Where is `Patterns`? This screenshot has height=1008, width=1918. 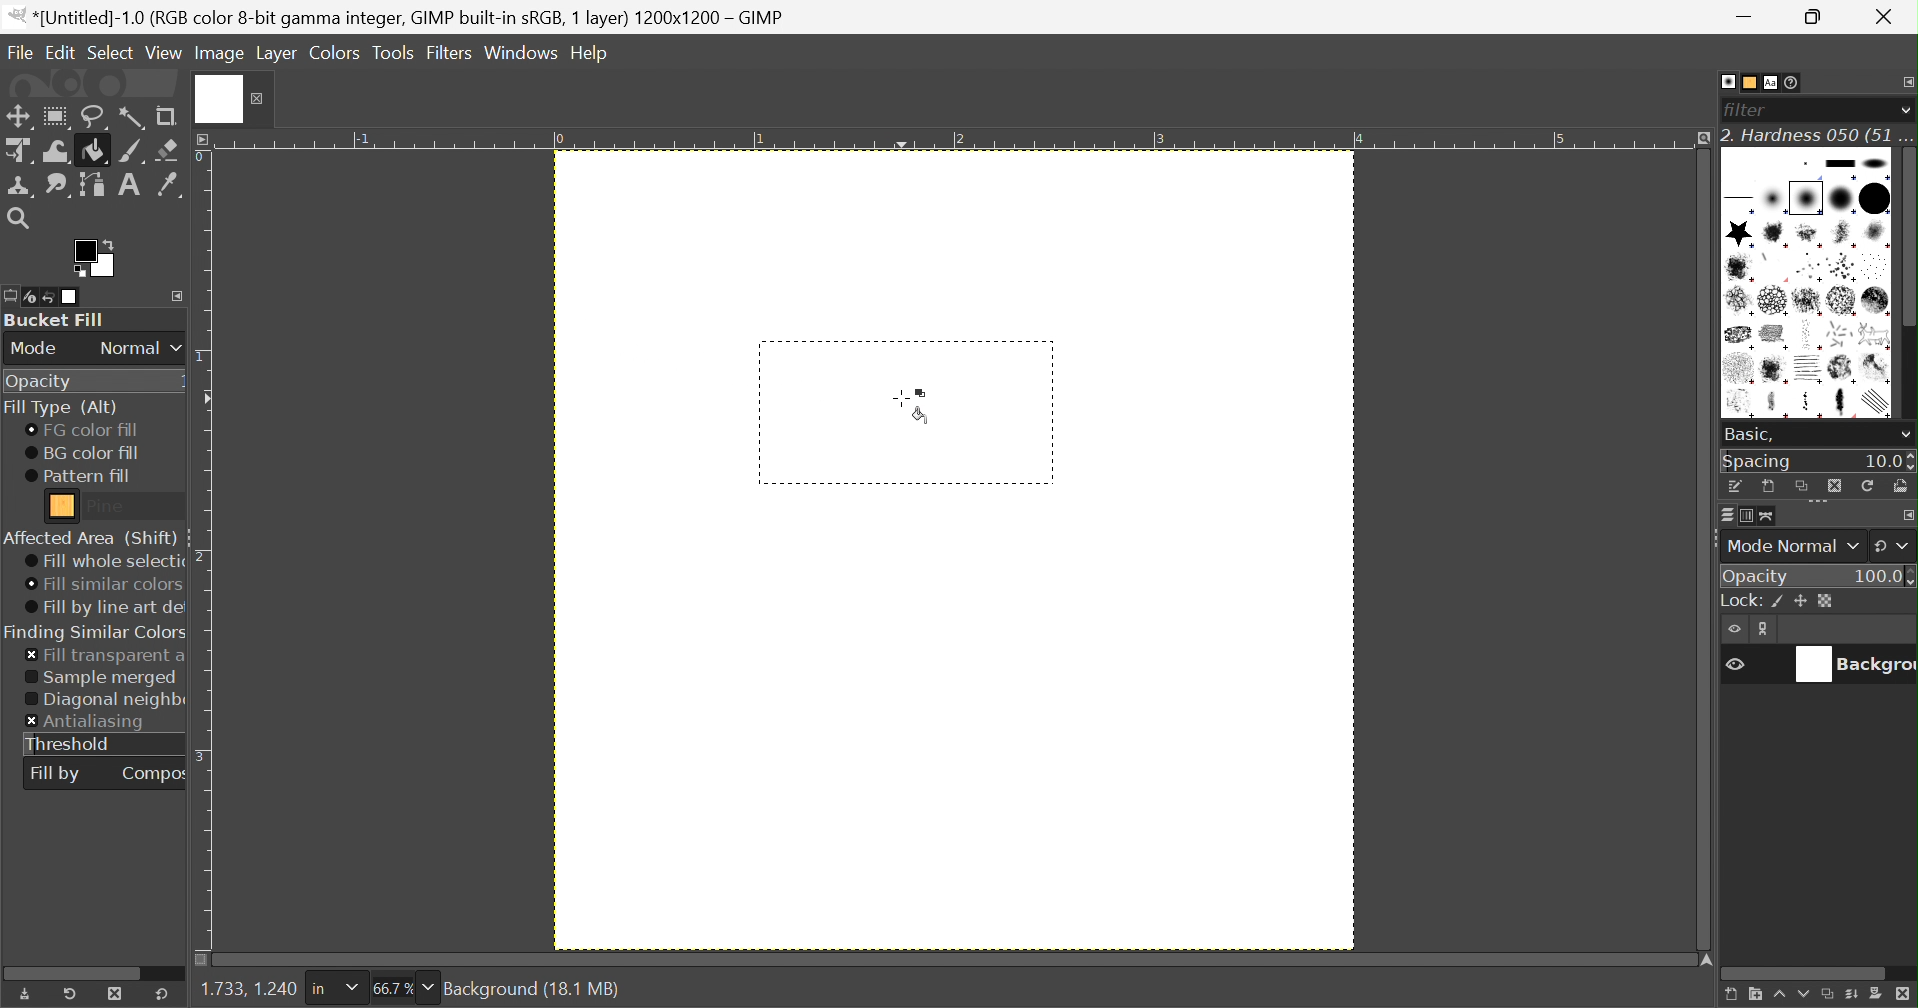
Patterns is located at coordinates (1745, 82).